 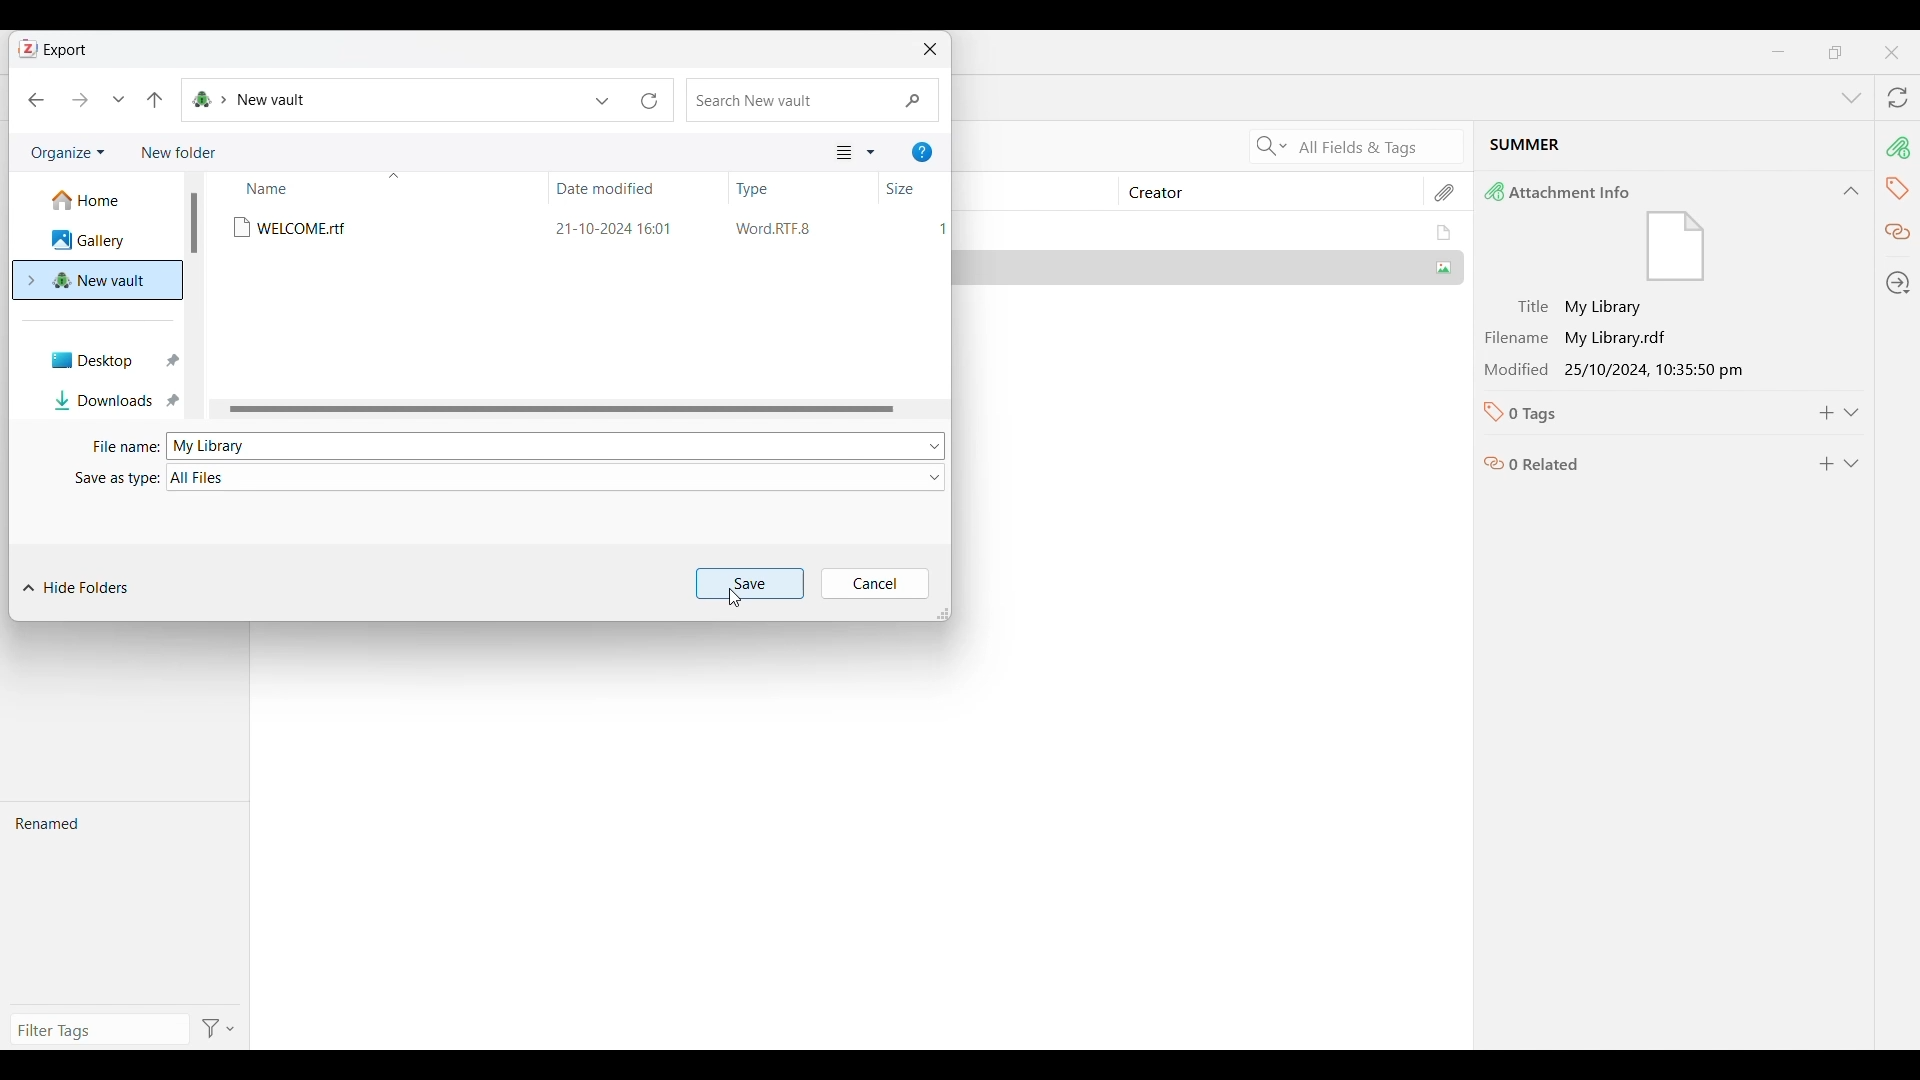 What do you see at coordinates (750, 228) in the screenshot?
I see `21-10-2024 16:01 WordRTFB` at bounding box center [750, 228].